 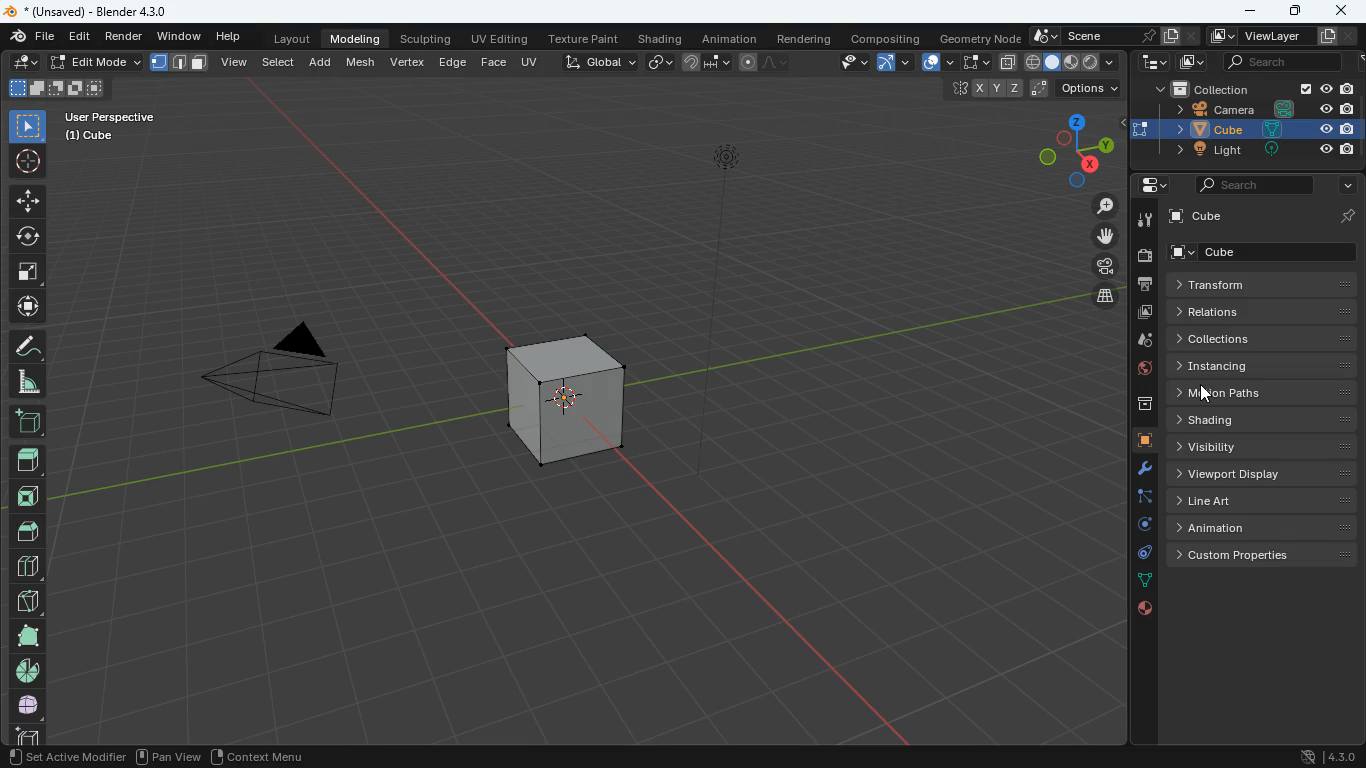 What do you see at coordinates (1142, 221) in the screenshot?
I see `tools` at bounding box center [1142, 221].